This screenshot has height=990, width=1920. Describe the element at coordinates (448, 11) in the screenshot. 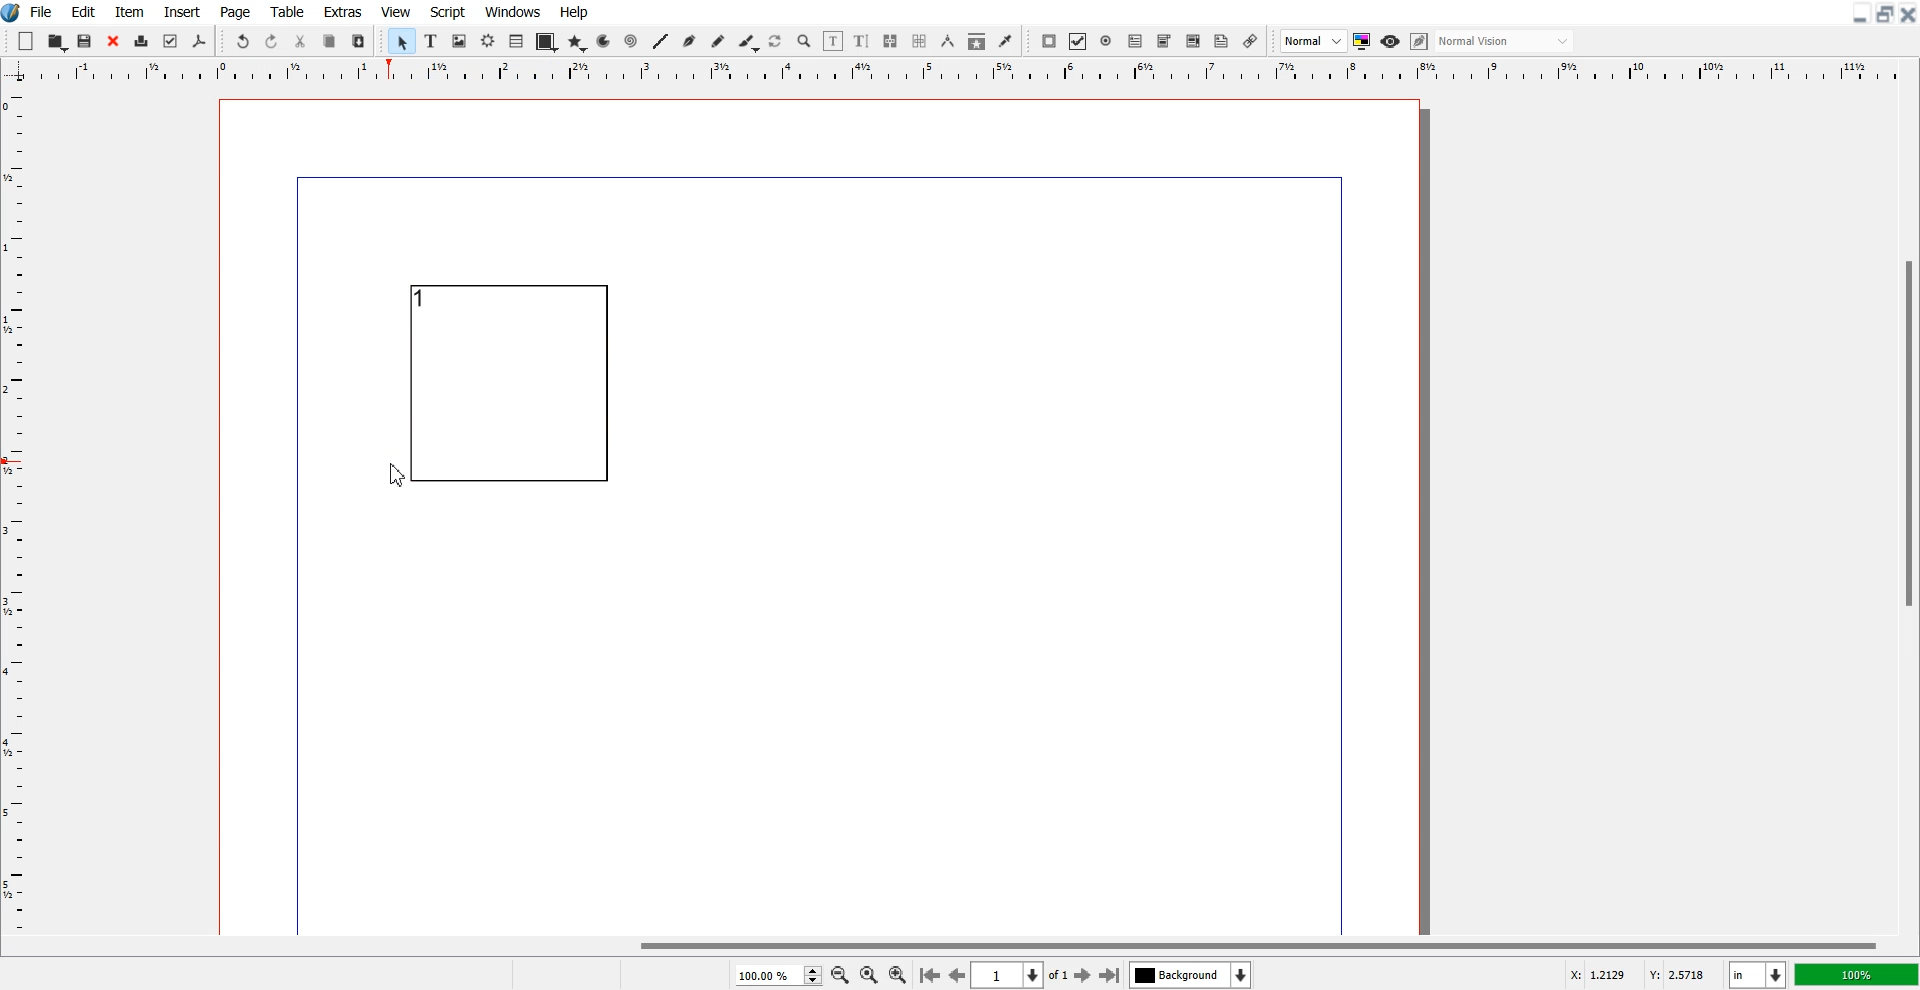

I see `Script` at that location.